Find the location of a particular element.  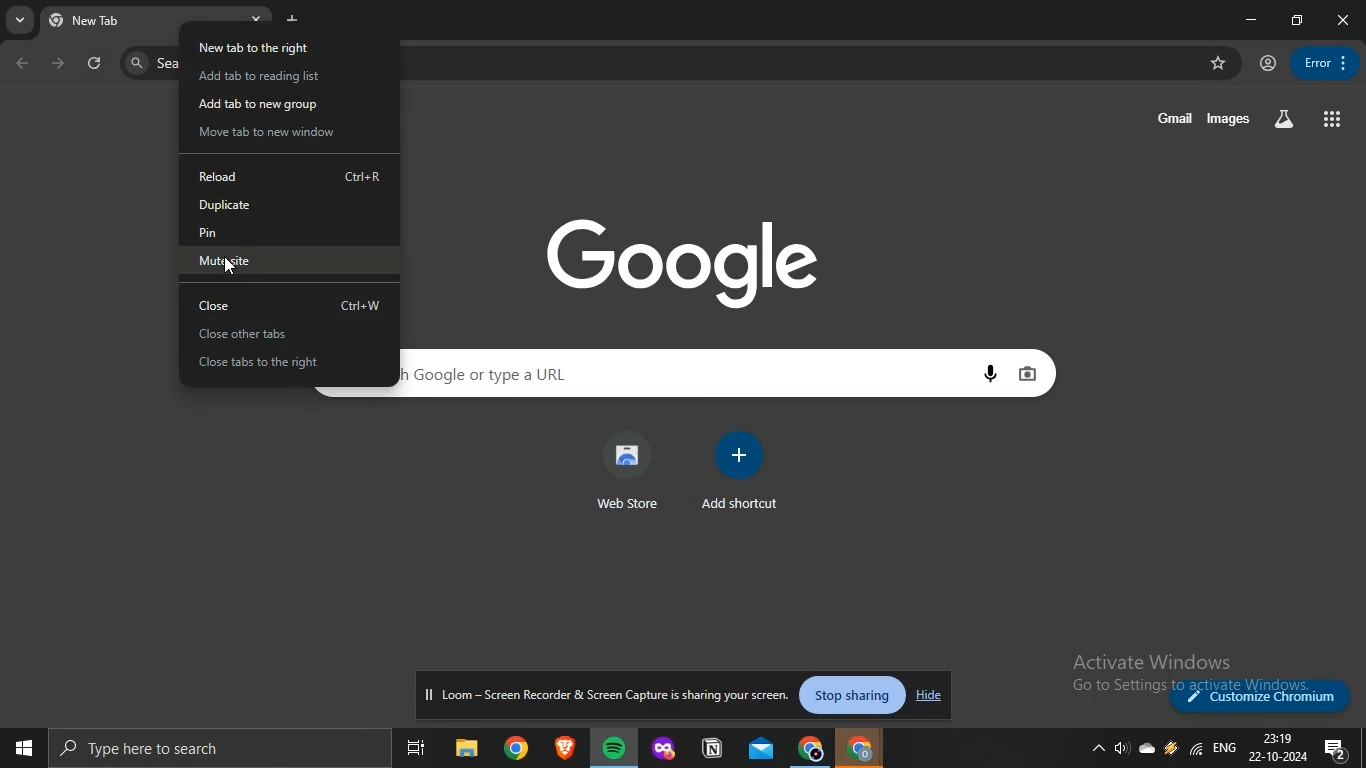

add shortcut is located at coordinates (739, 473).